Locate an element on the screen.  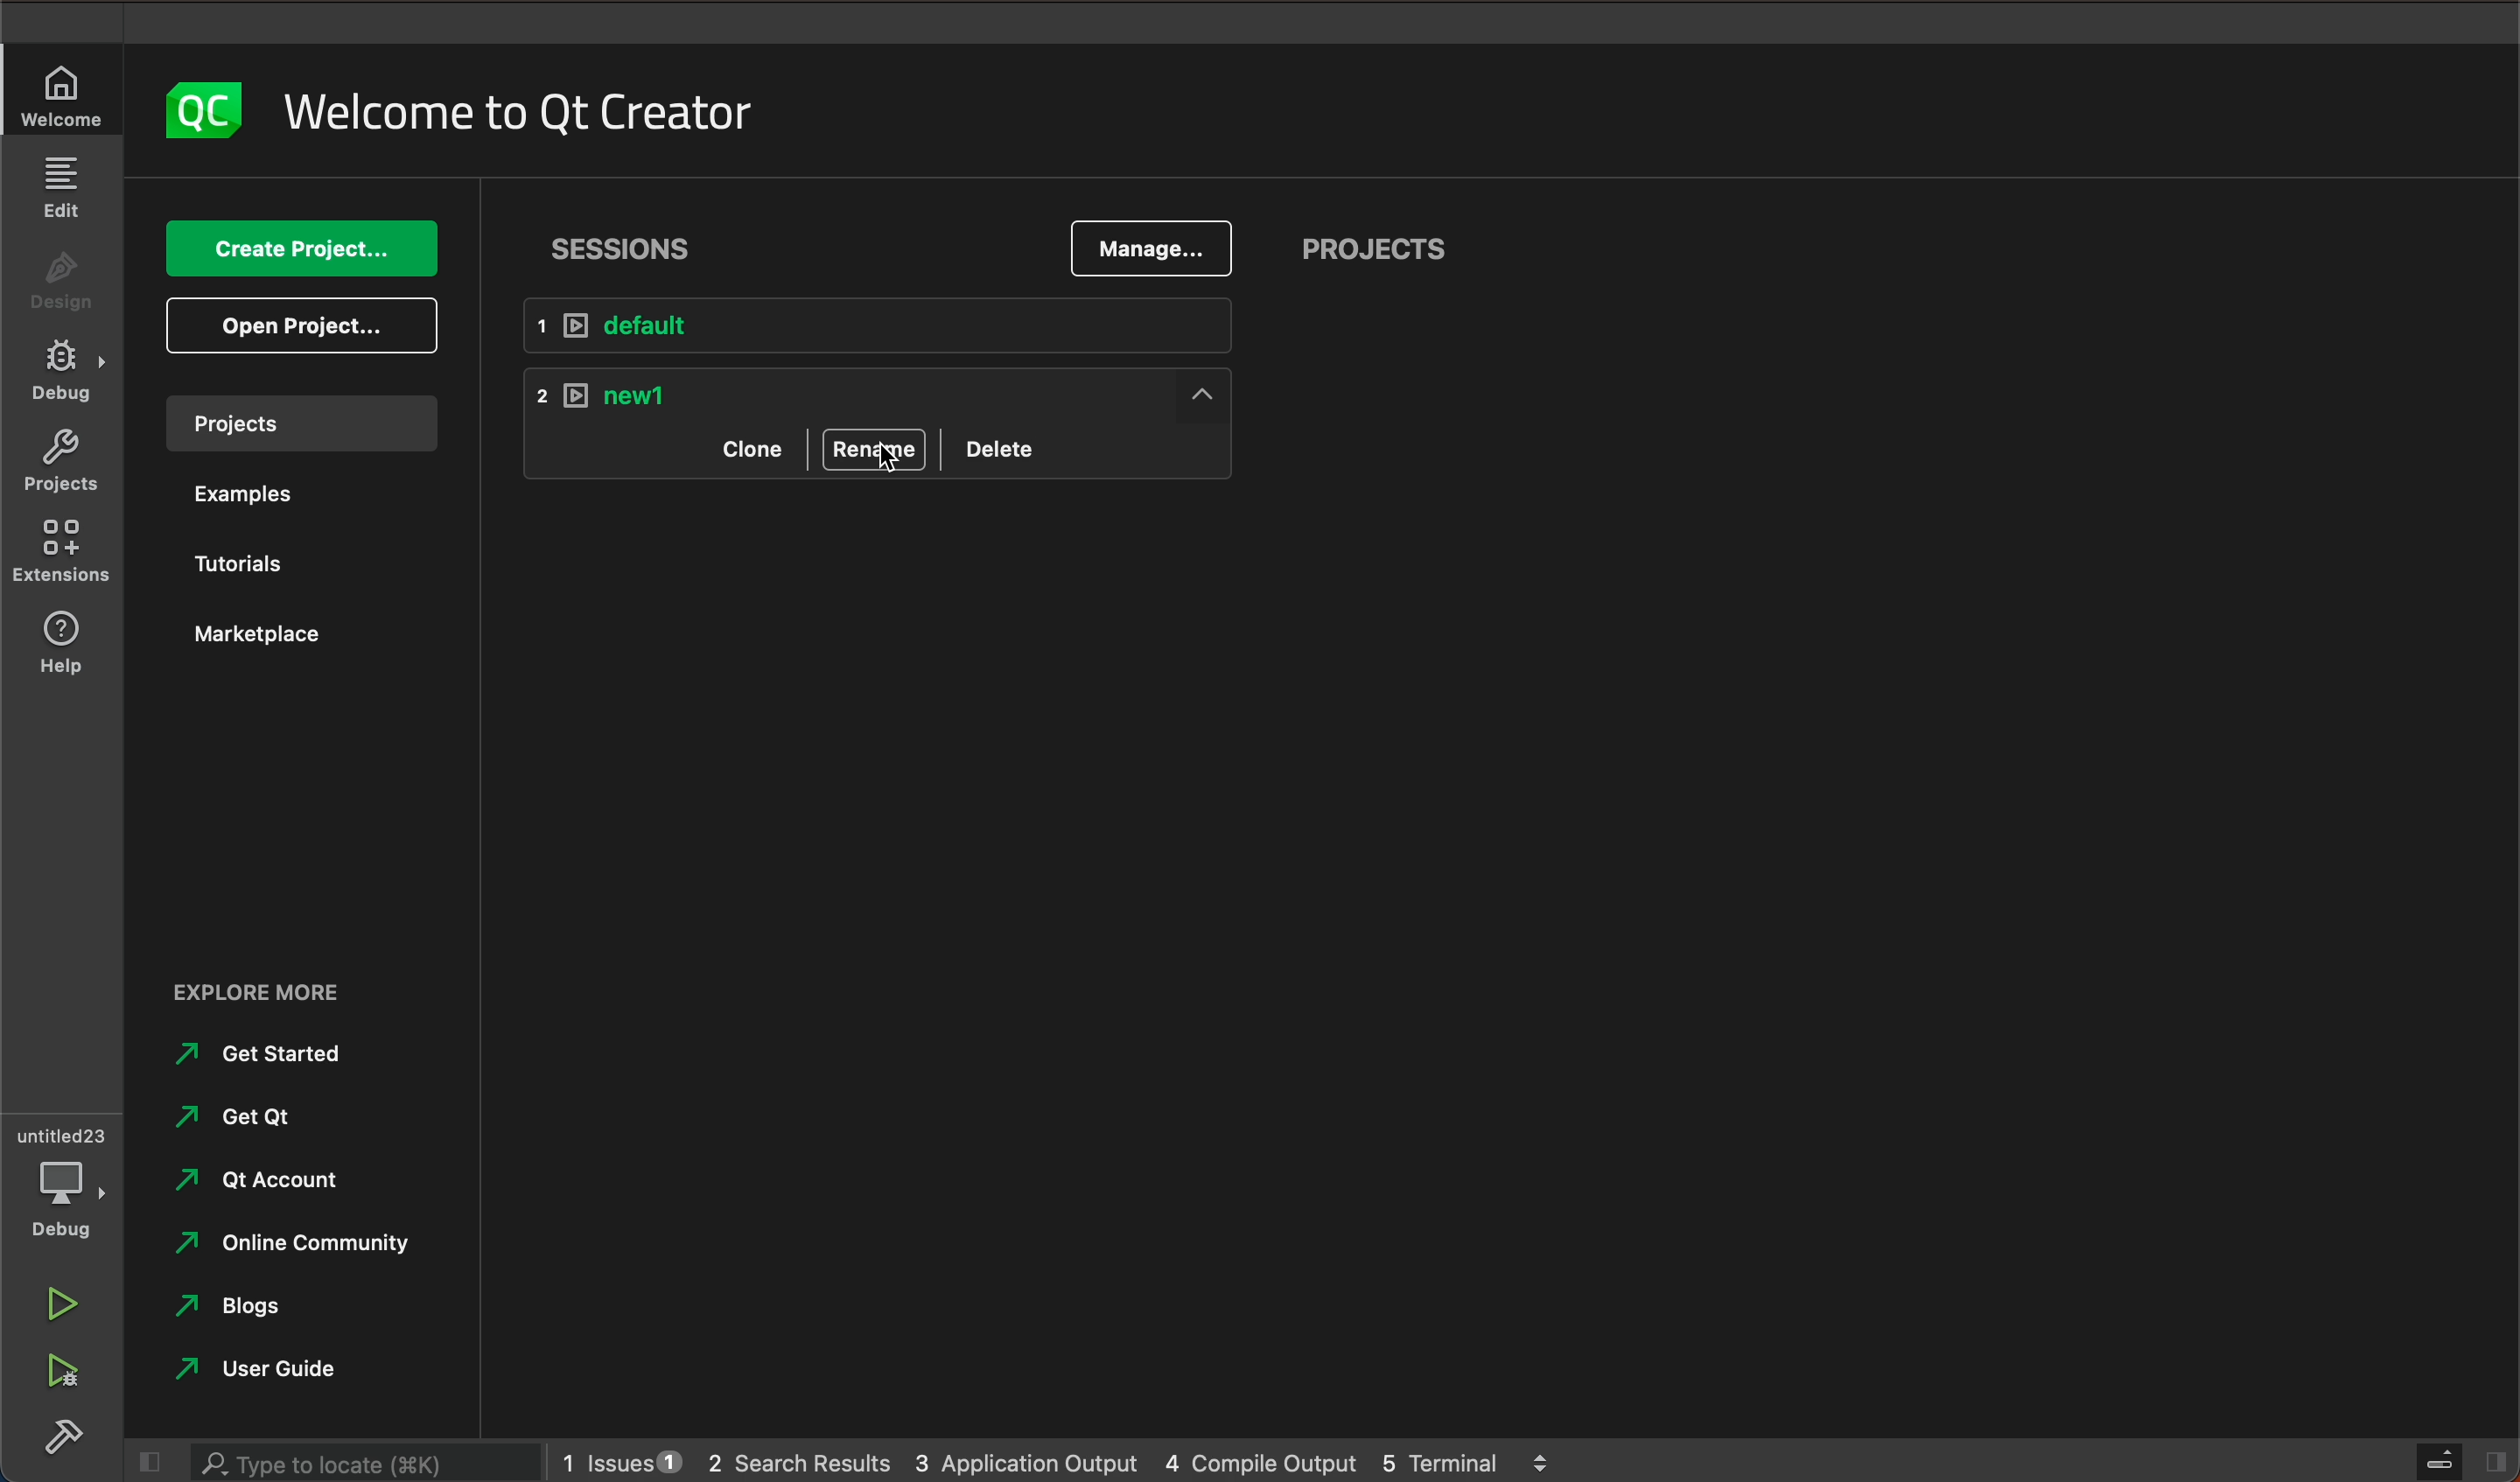
NEW is located at coordinates (891, 391).